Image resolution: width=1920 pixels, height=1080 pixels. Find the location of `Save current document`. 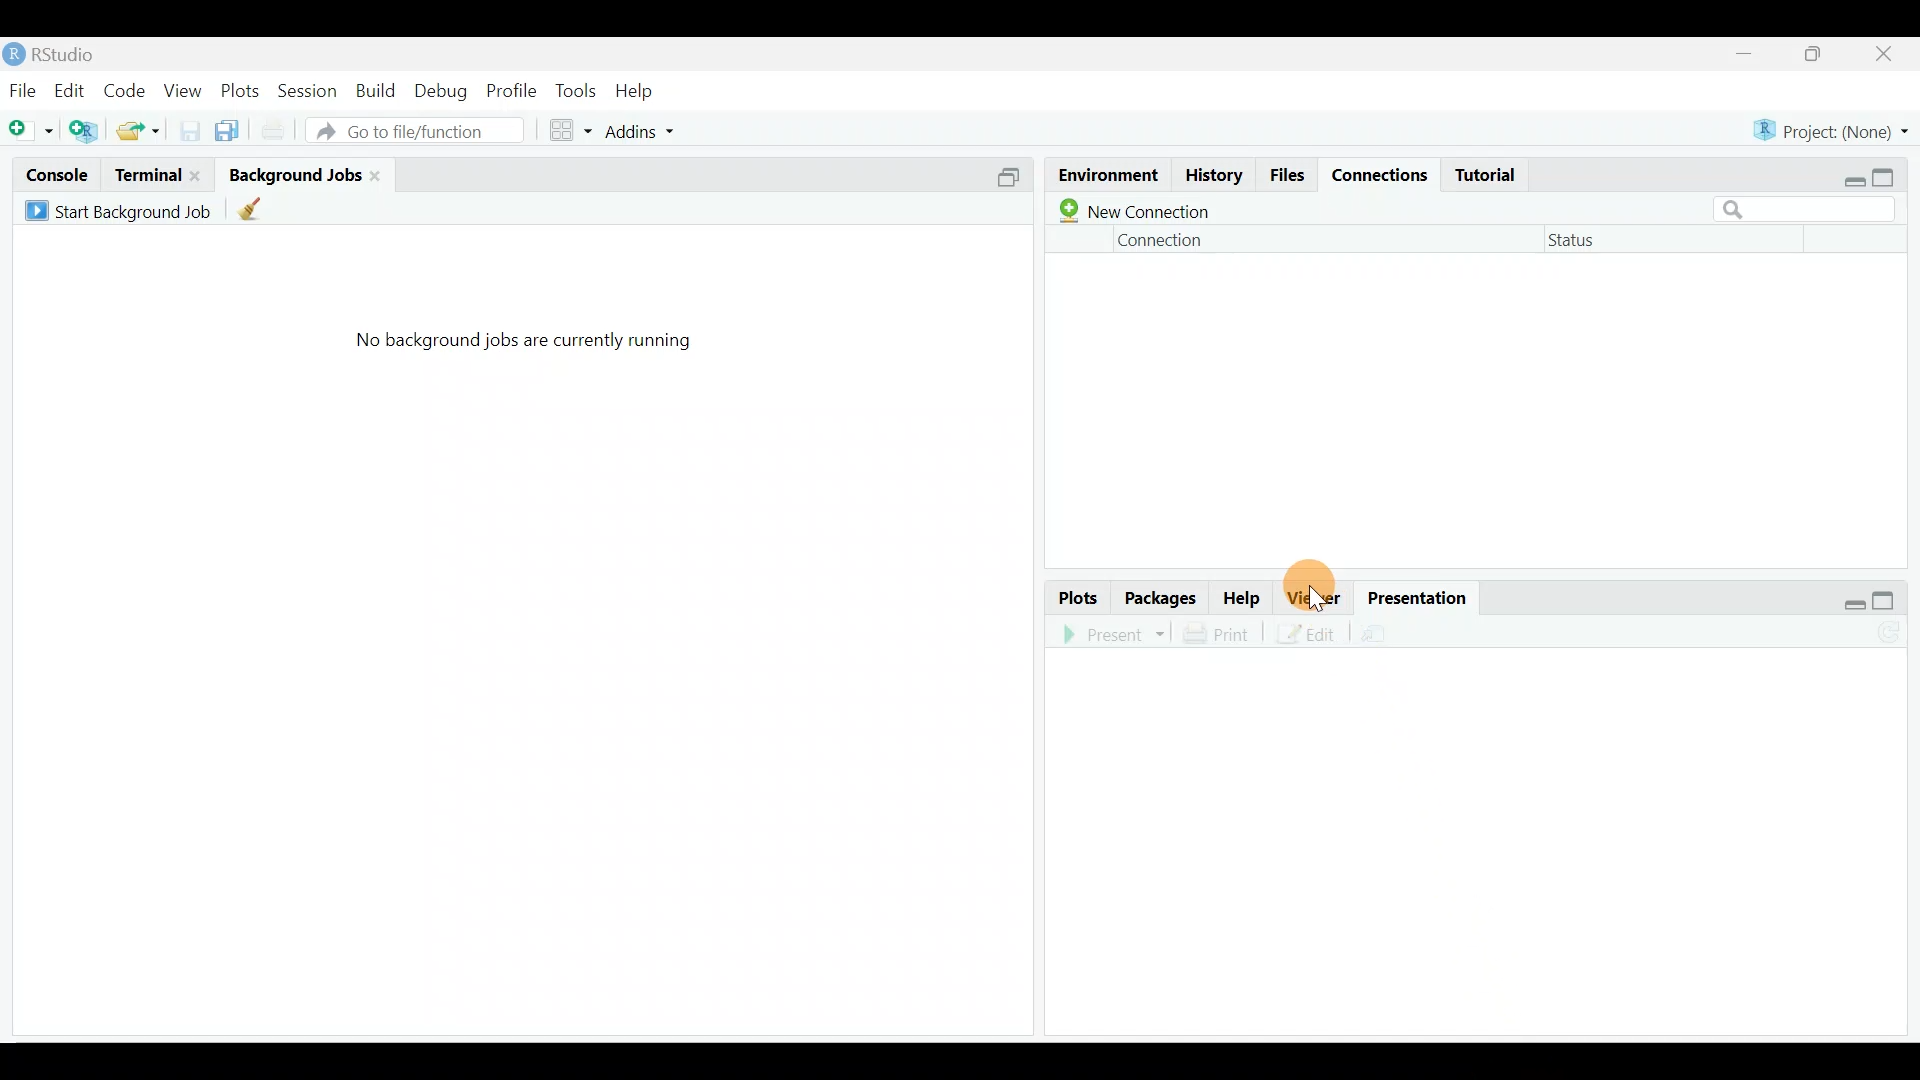

Save current document is located at coordinates (188, 129).